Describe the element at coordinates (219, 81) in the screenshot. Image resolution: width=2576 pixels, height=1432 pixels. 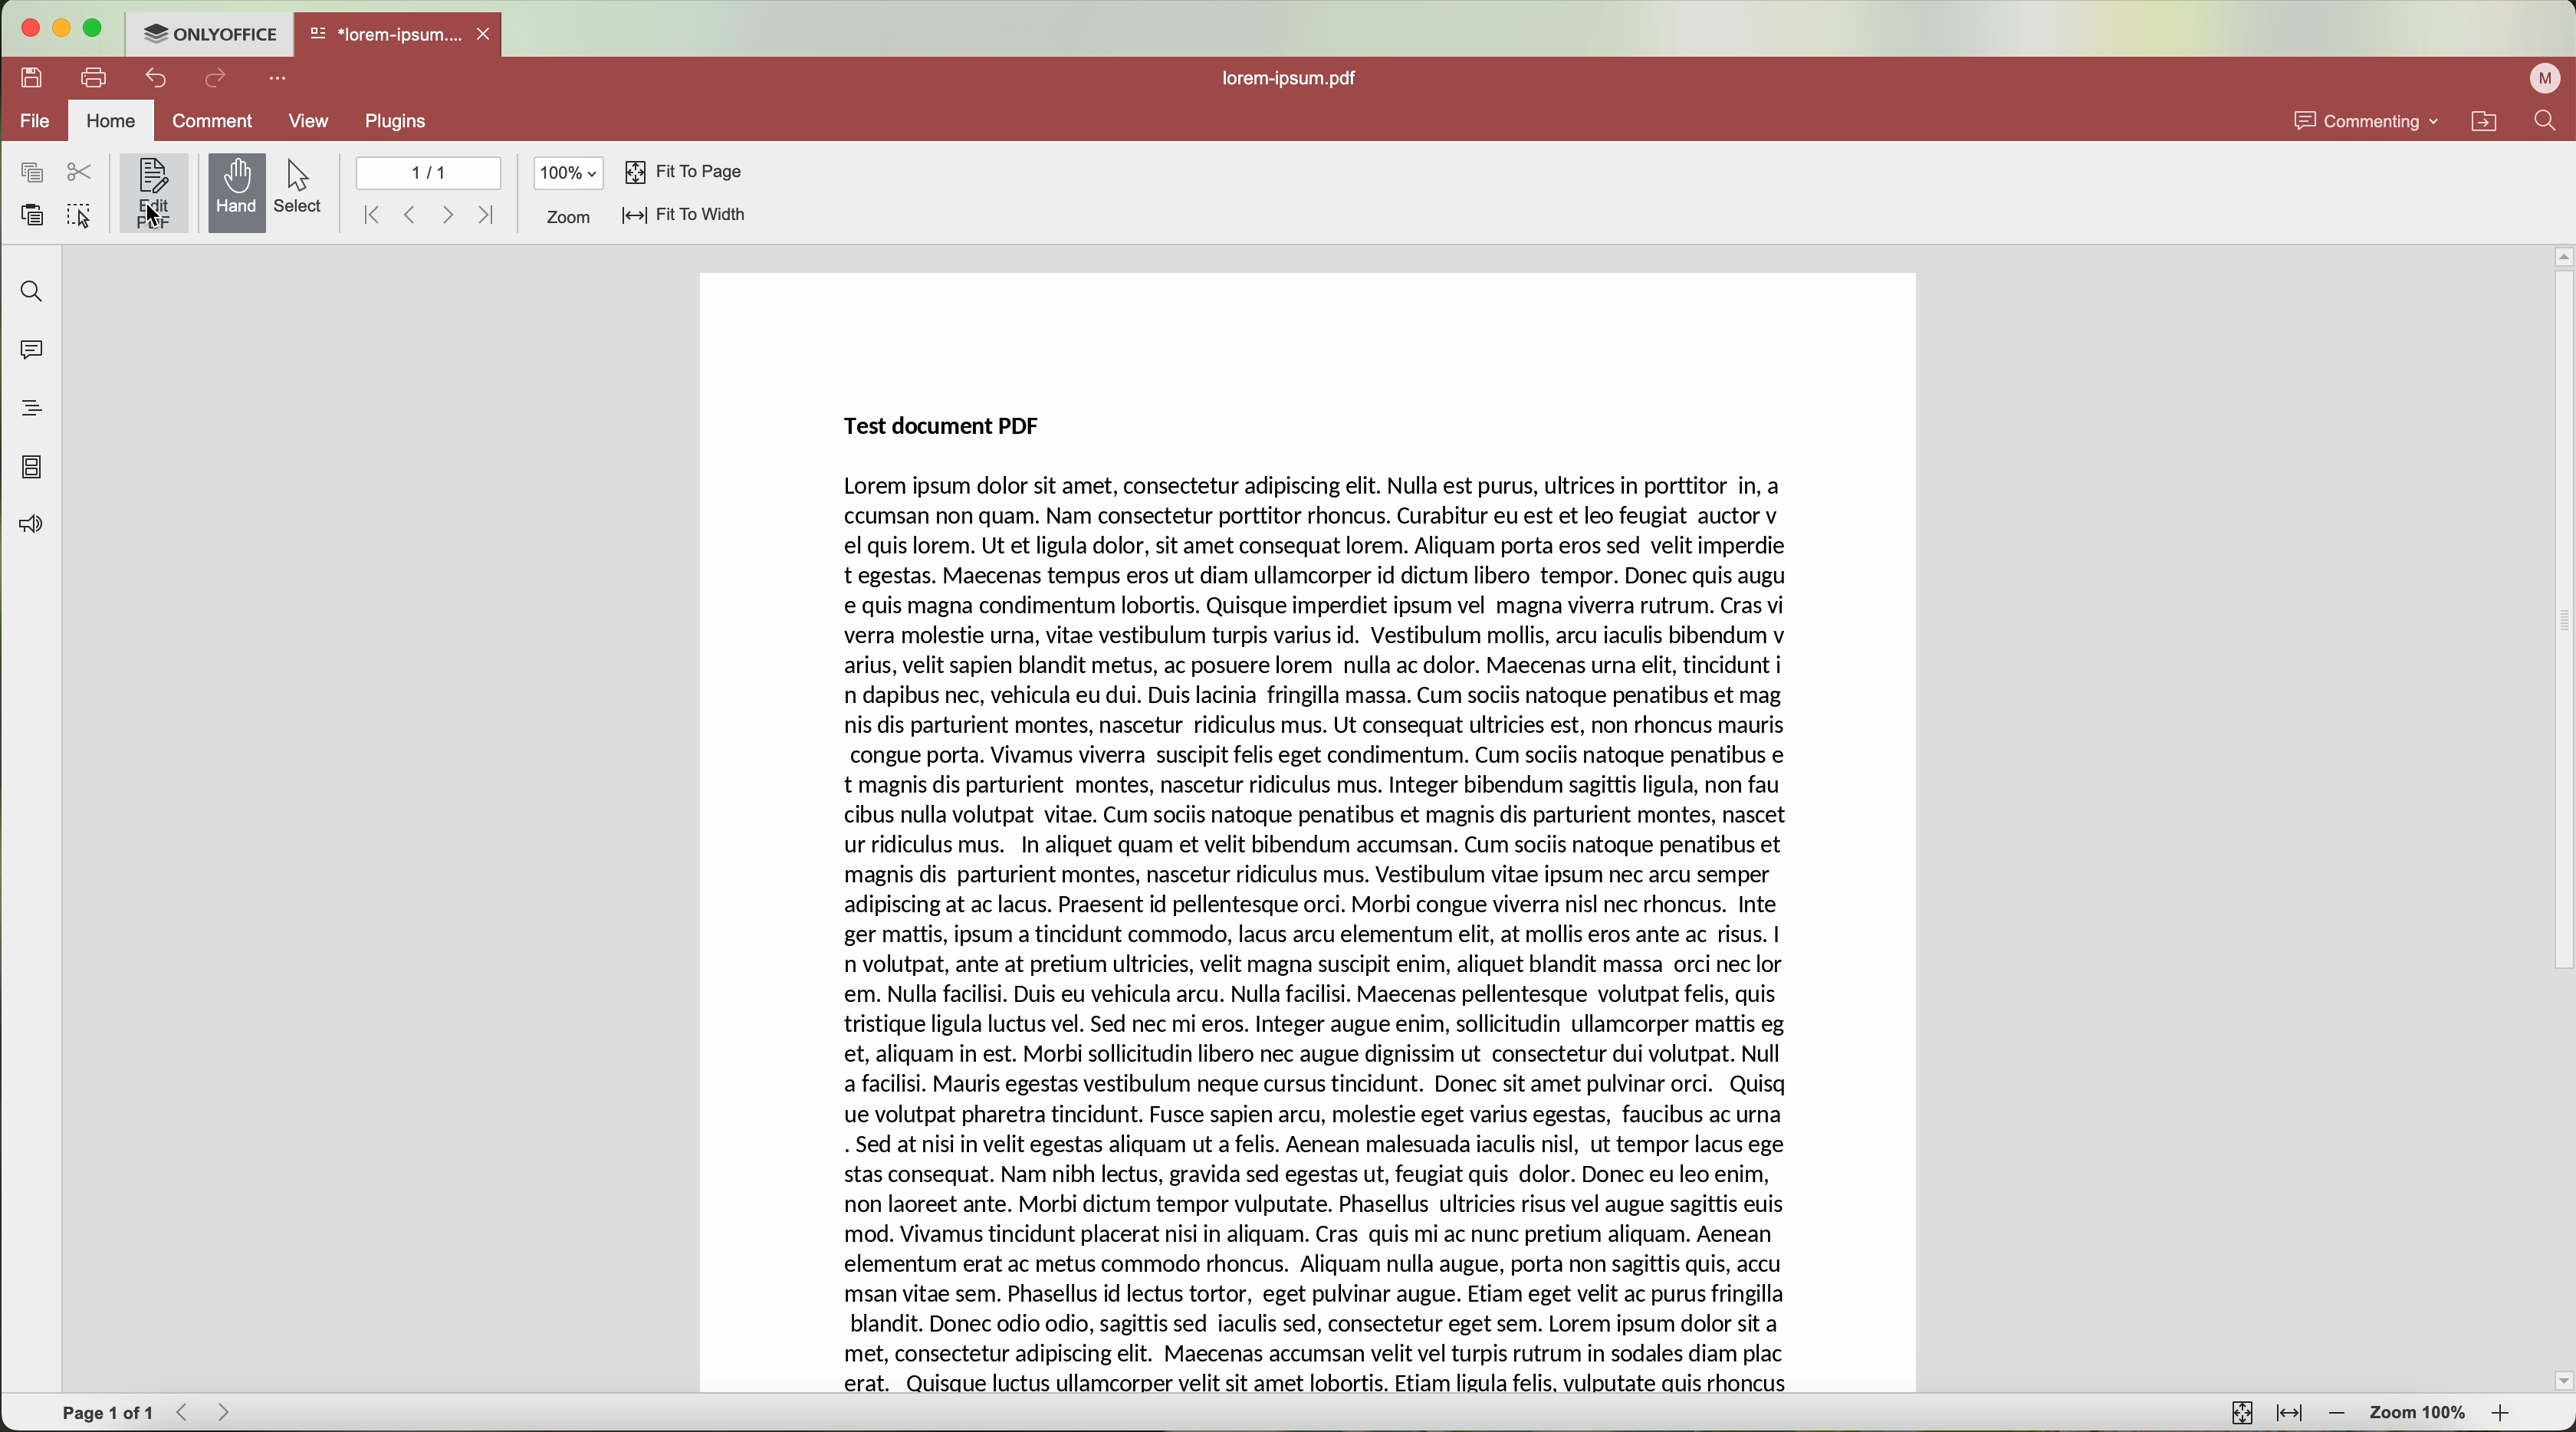
I see `redo` at that location.